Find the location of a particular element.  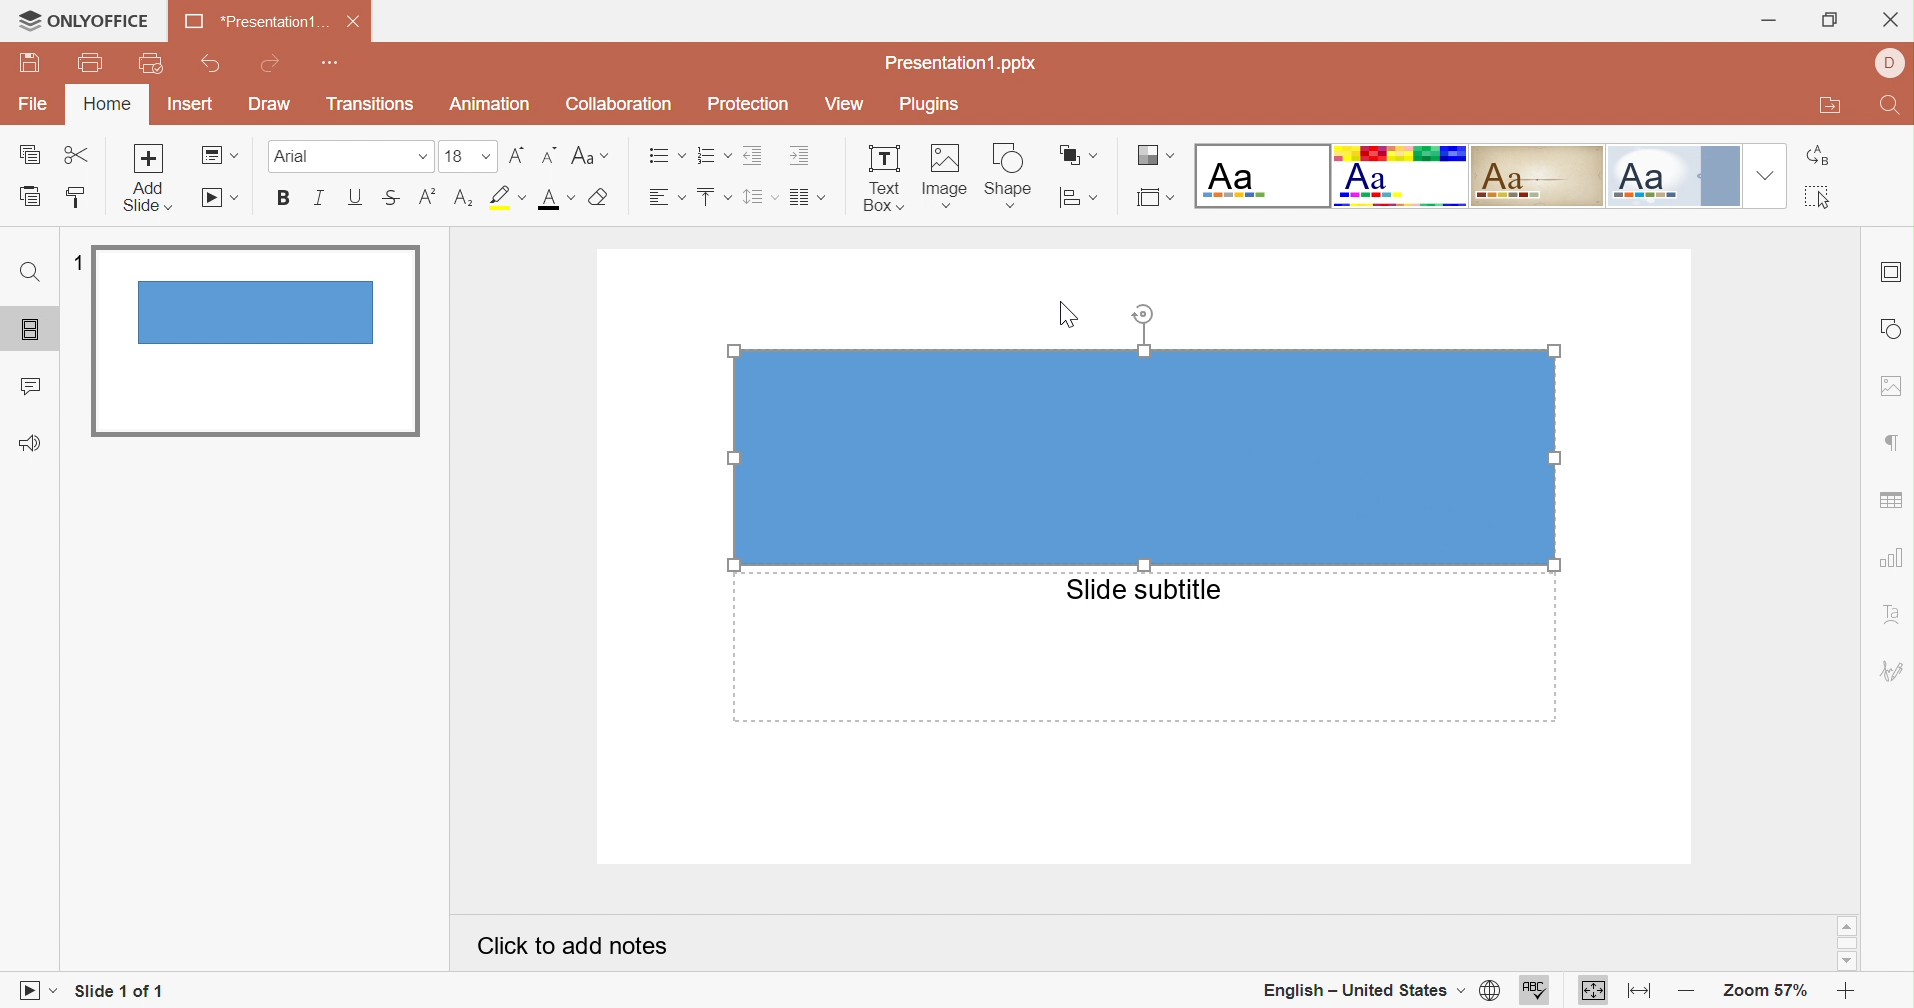

Decrease indent is located at coordinates (755, 155).